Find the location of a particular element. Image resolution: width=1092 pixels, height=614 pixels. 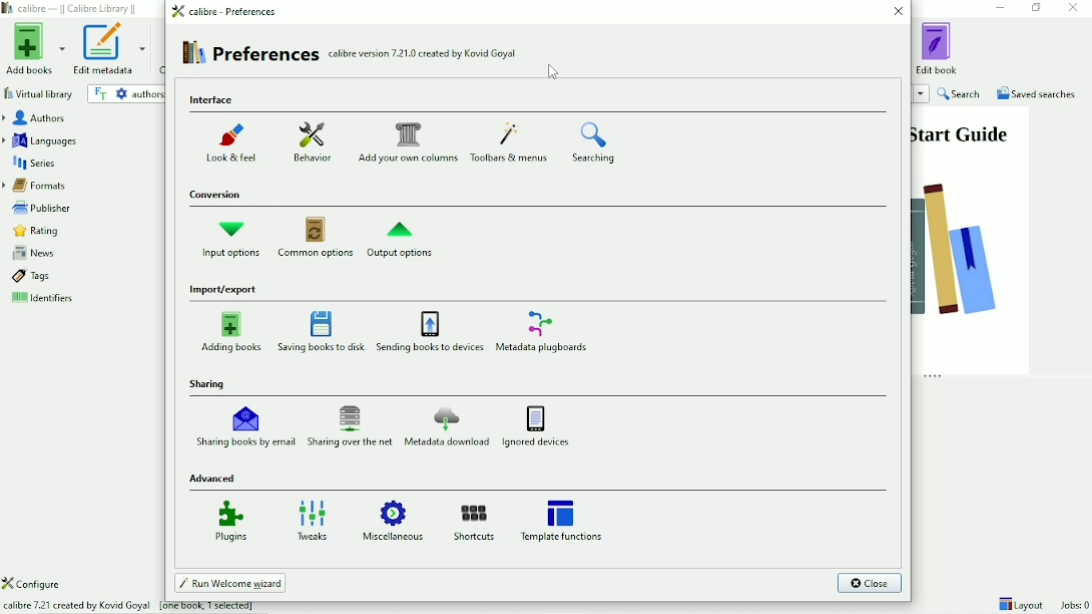

News is located at coordinates (80, 253).